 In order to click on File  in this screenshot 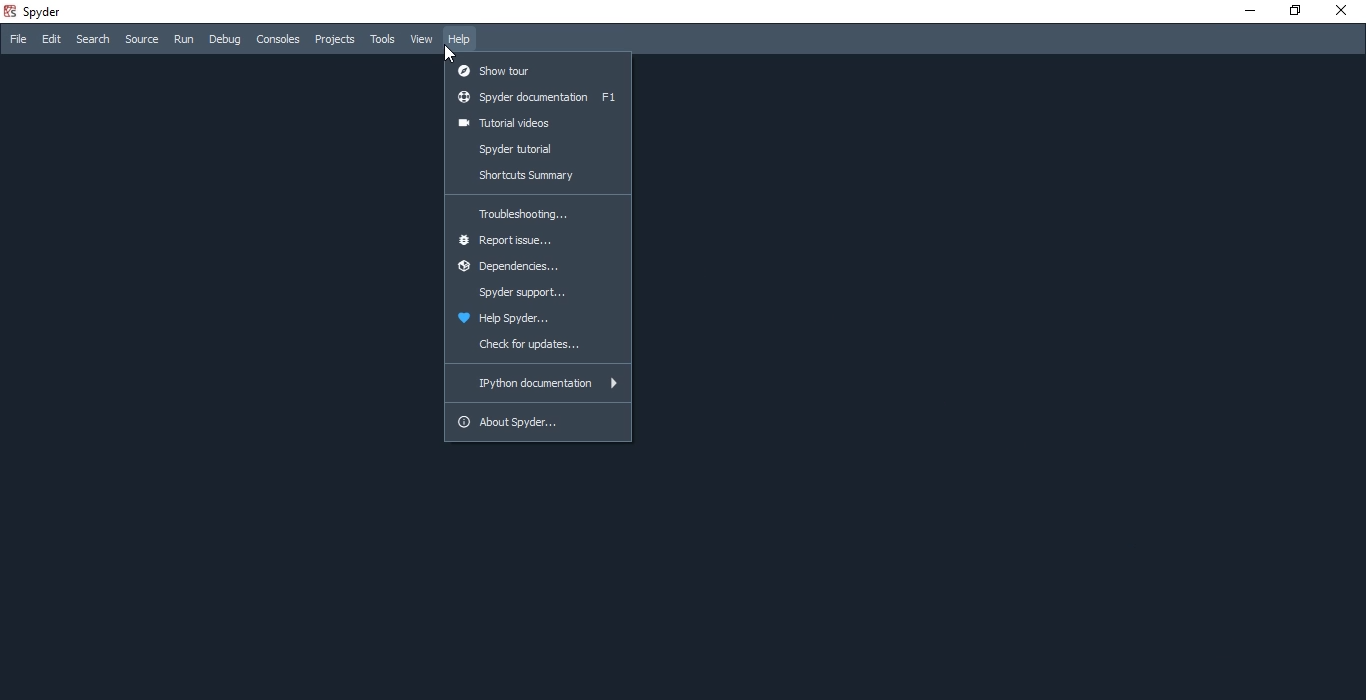, I will do `click(16, 39)`.